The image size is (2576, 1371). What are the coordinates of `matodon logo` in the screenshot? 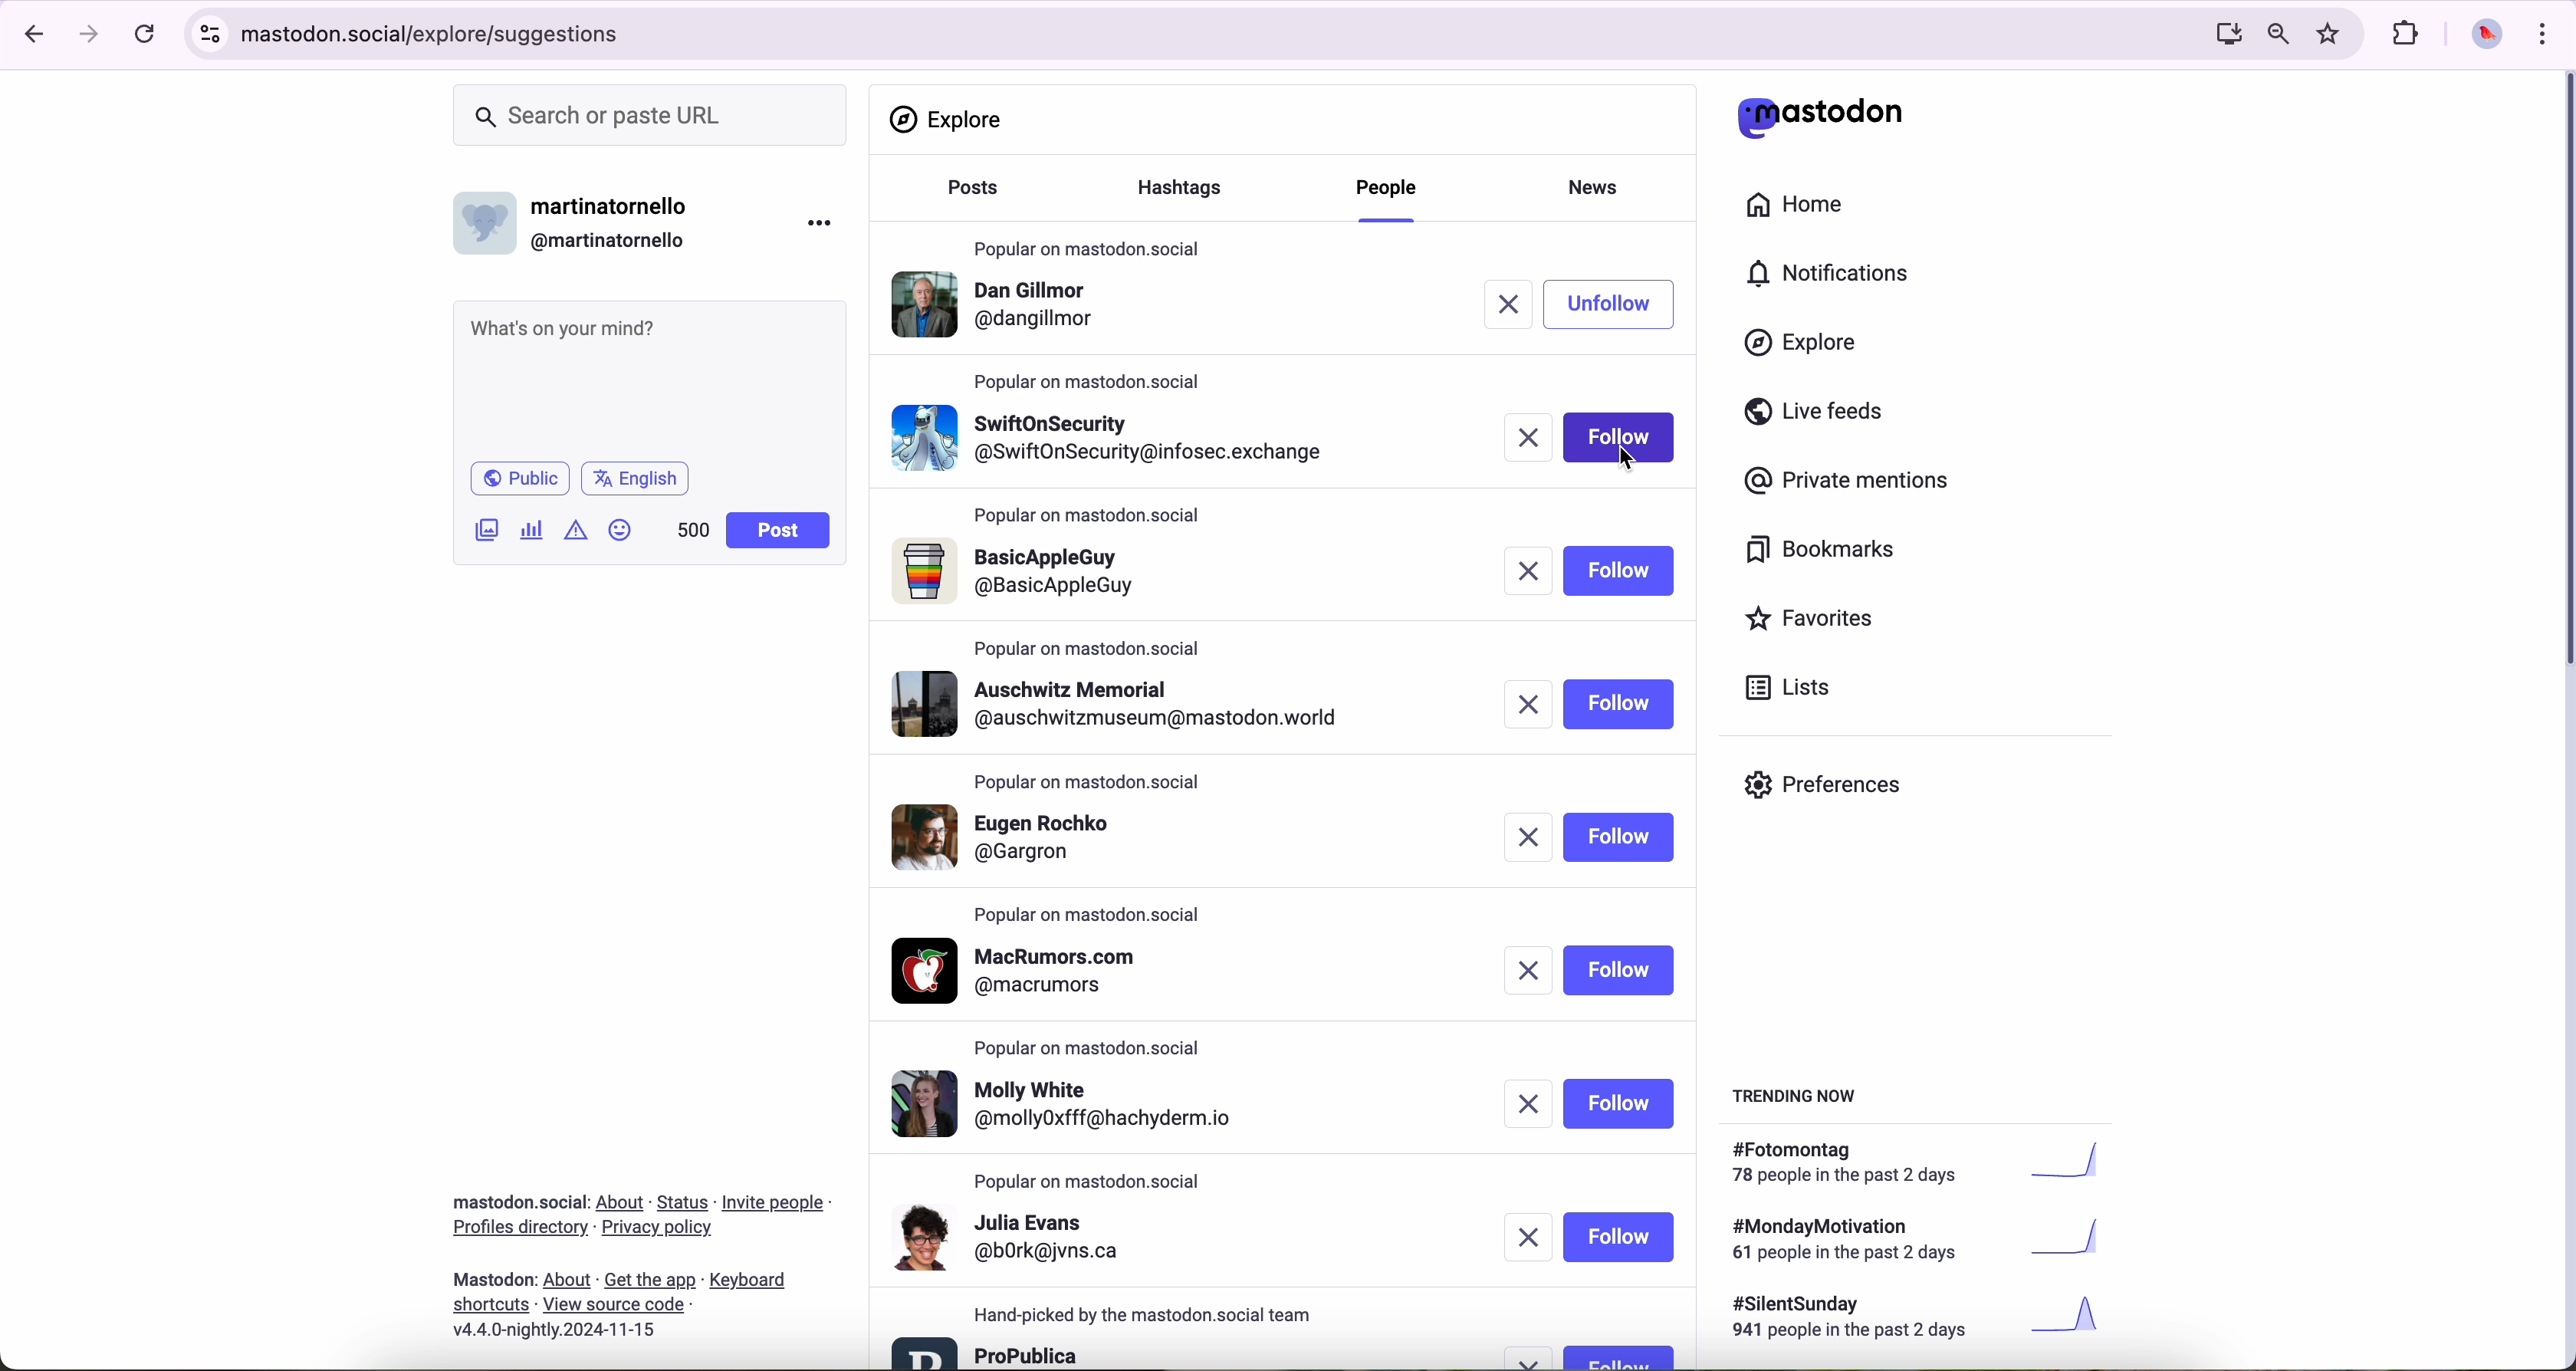 It's located at (1821, 117).